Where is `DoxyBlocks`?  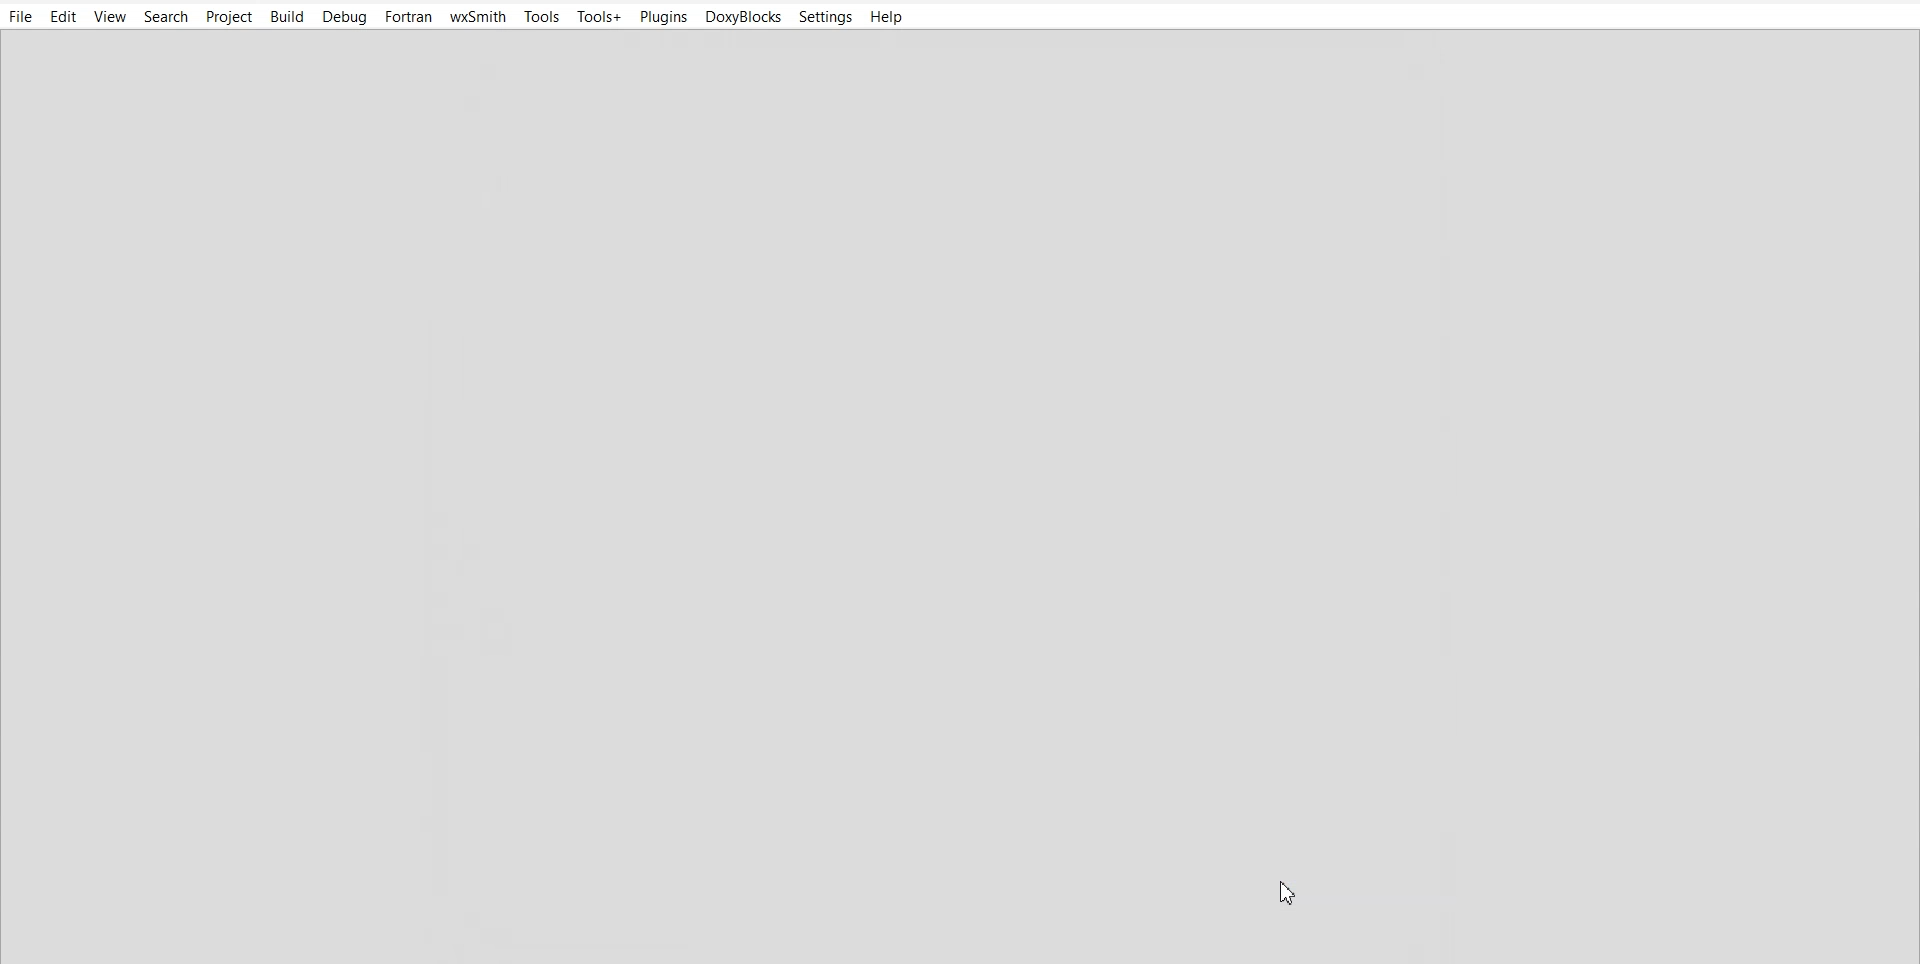 DoxyBlocks is located at coordinates (744, 17).